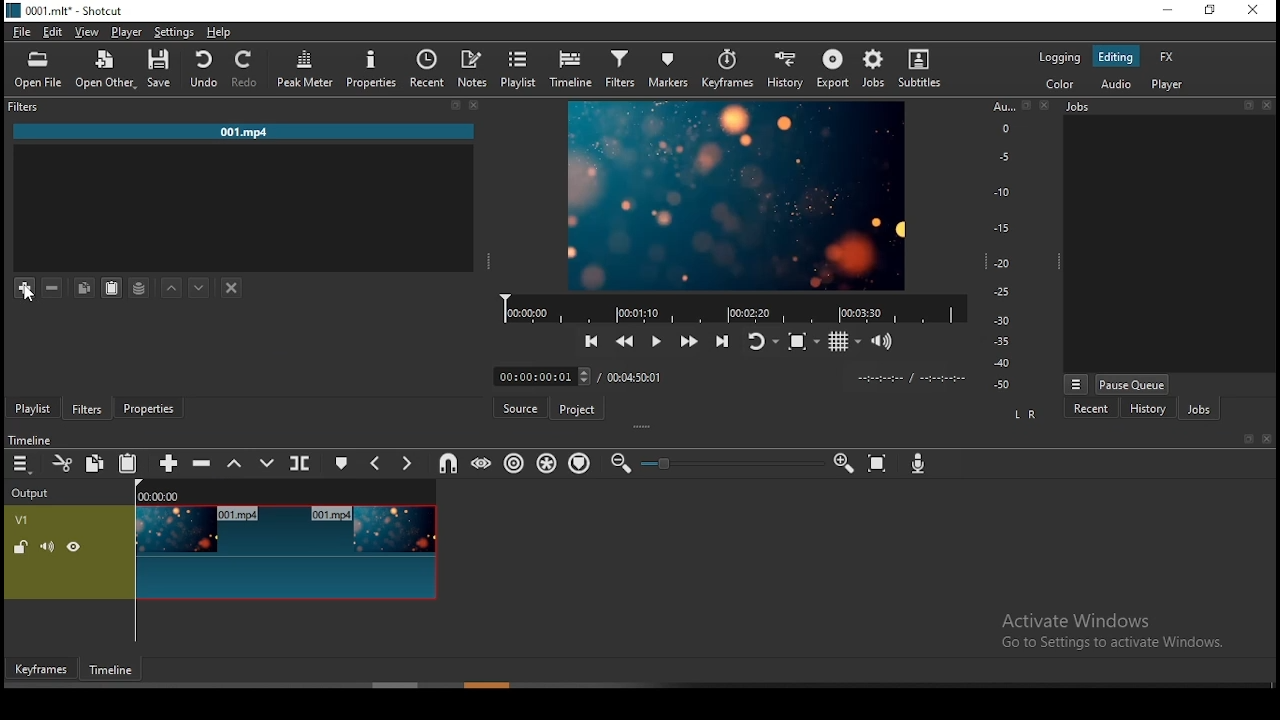 The width and height of the screenshot is (1280, 720). What do you see at coordinates (406, 461) in the screenshot?
I see `next marker` at bounding box center [406, 461].